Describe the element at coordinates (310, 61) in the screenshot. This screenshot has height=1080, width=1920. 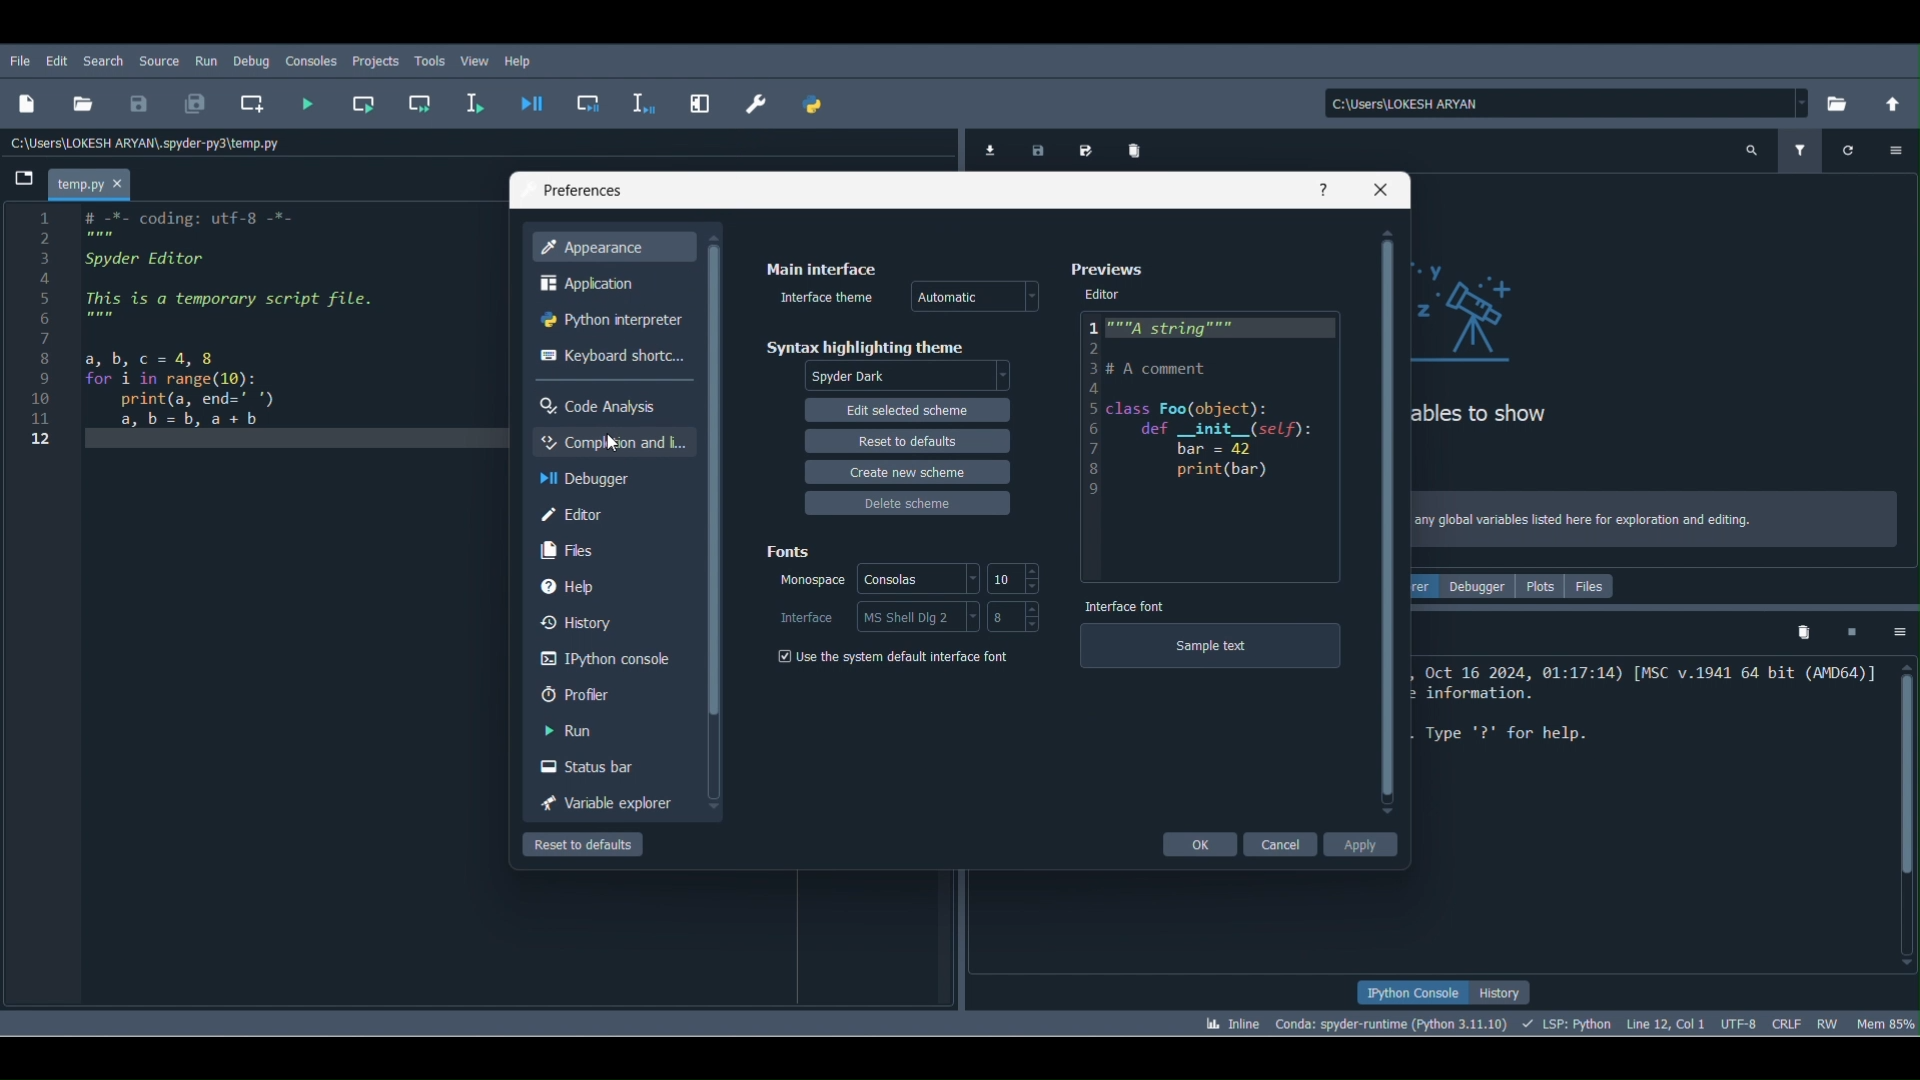
I see `Consoles` at that location.